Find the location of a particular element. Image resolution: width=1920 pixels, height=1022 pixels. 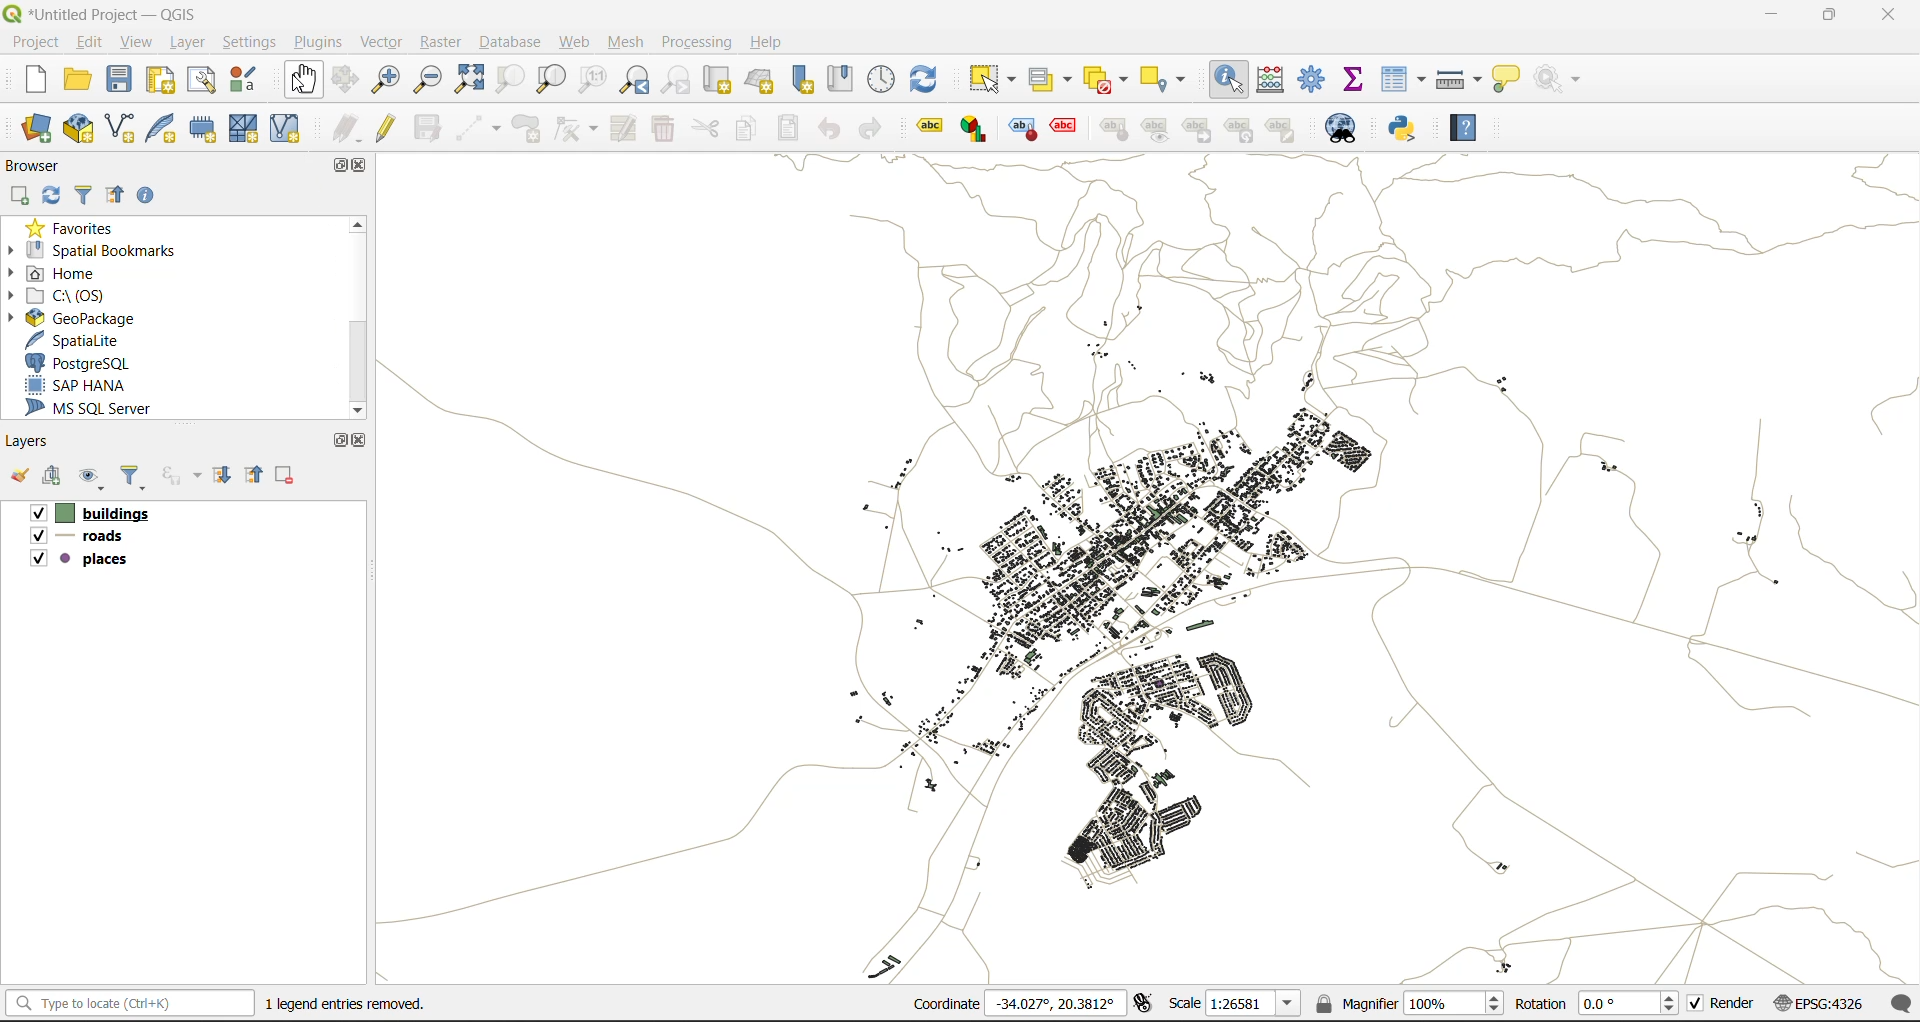

new map view is located at coordinates (724, 81).